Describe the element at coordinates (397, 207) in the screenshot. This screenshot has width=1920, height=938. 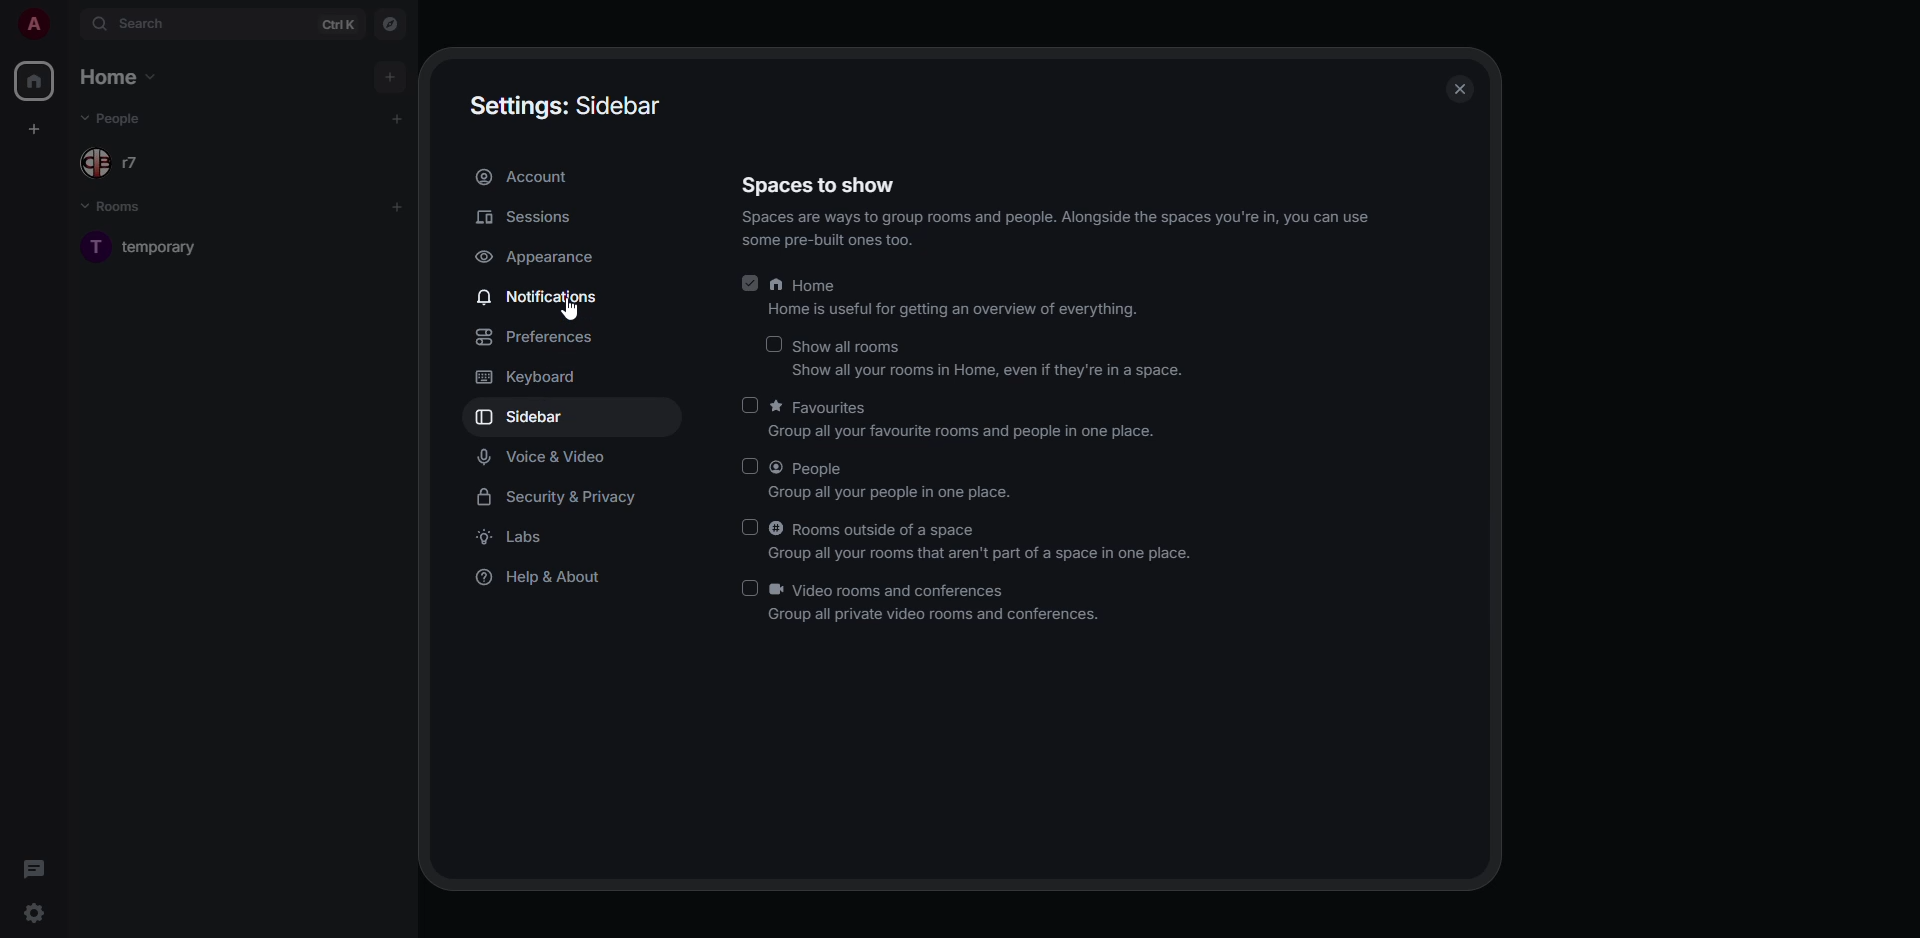
I see `add` at that location.